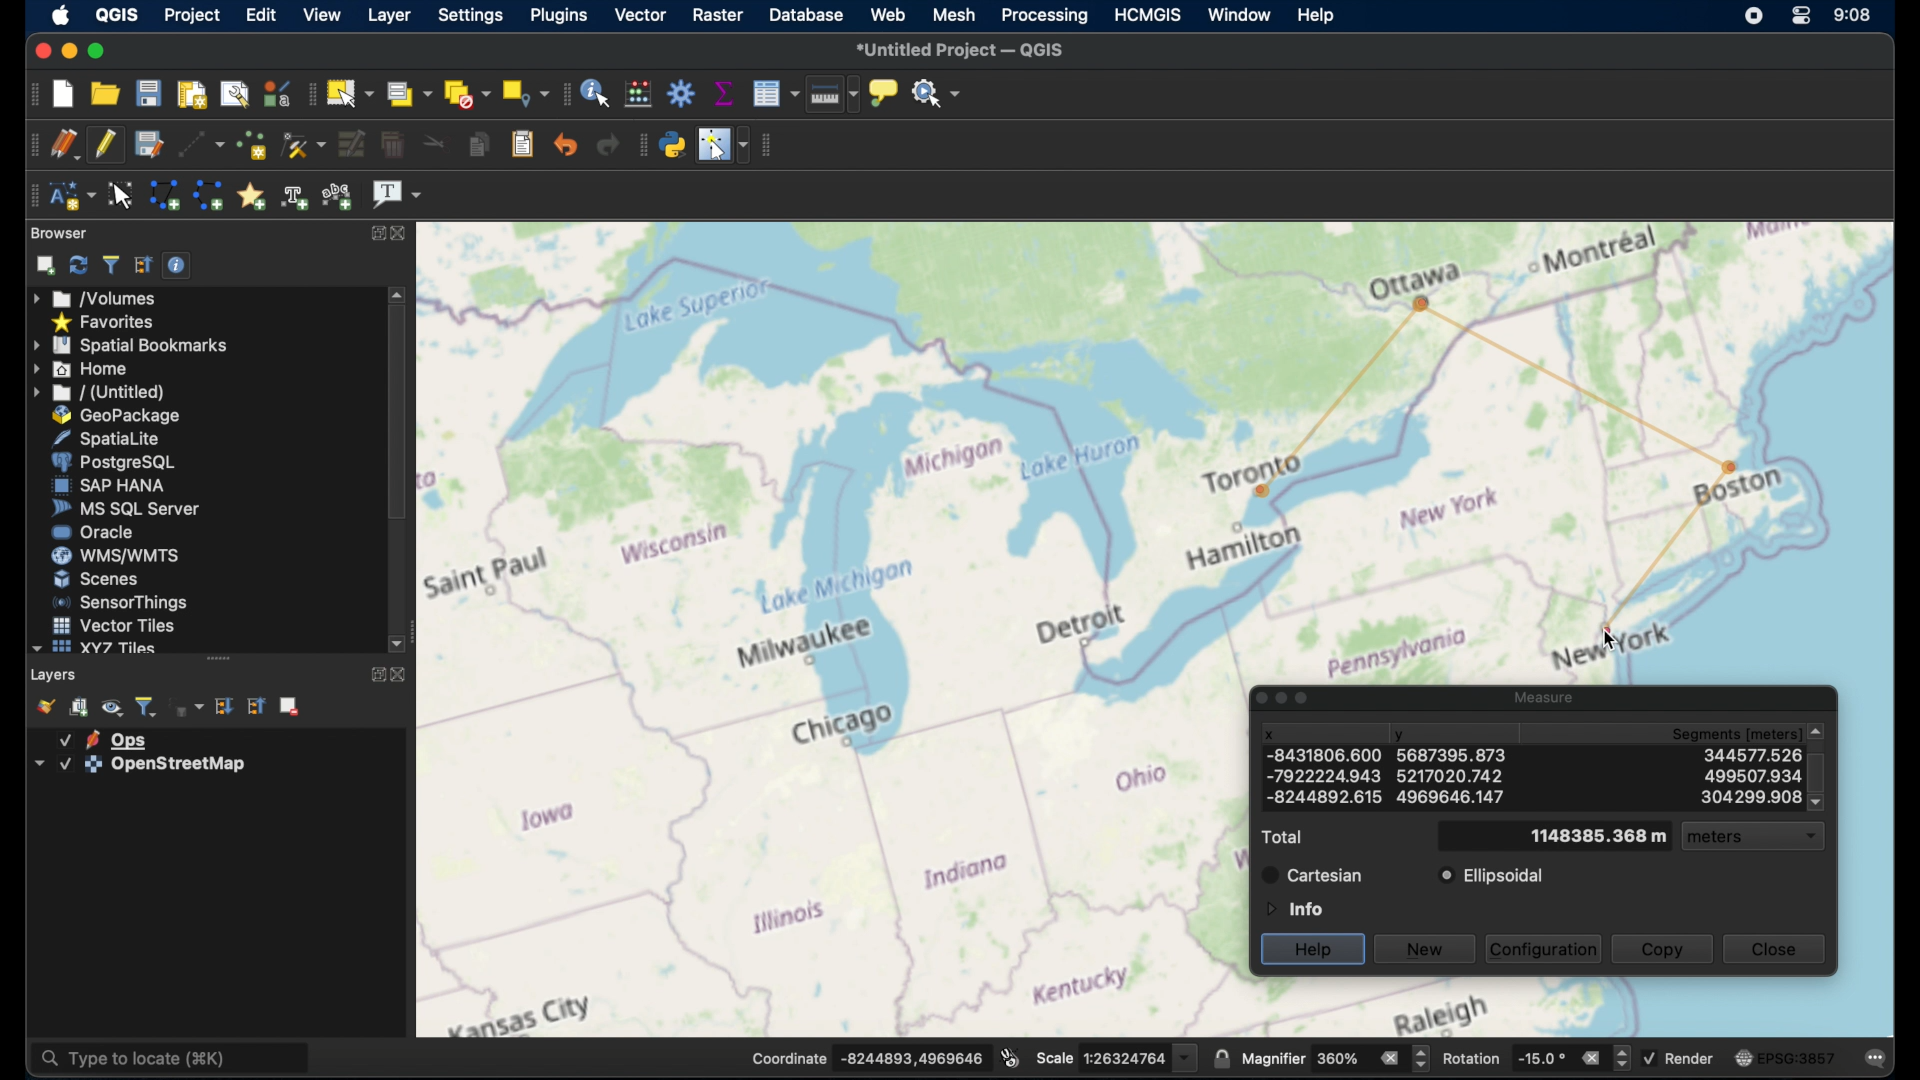 This screenshot has height=1080, width=1920. What do you see at coordinates (118, 15) in the screenshot?
I see `qgis` at bounding box center [118, 15].